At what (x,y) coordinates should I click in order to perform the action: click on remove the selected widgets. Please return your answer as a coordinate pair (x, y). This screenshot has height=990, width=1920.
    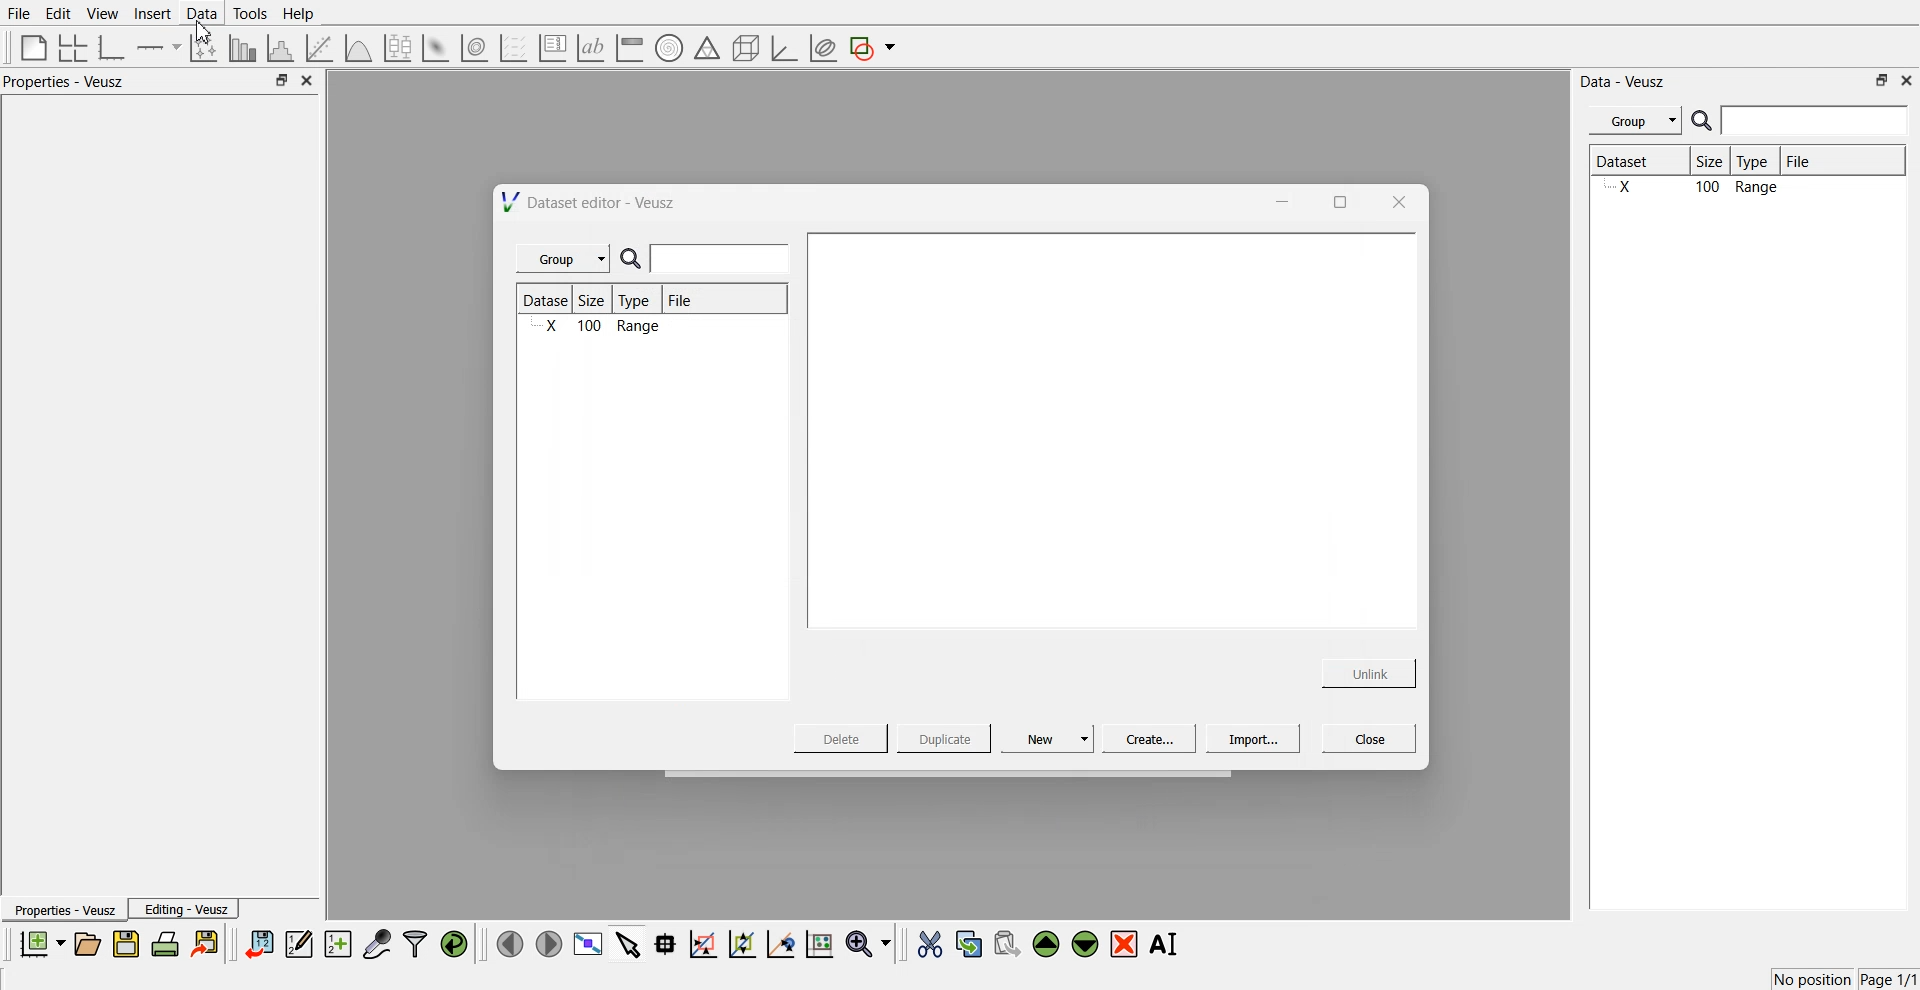
    Looking at the image, I should click on (1126, 944).